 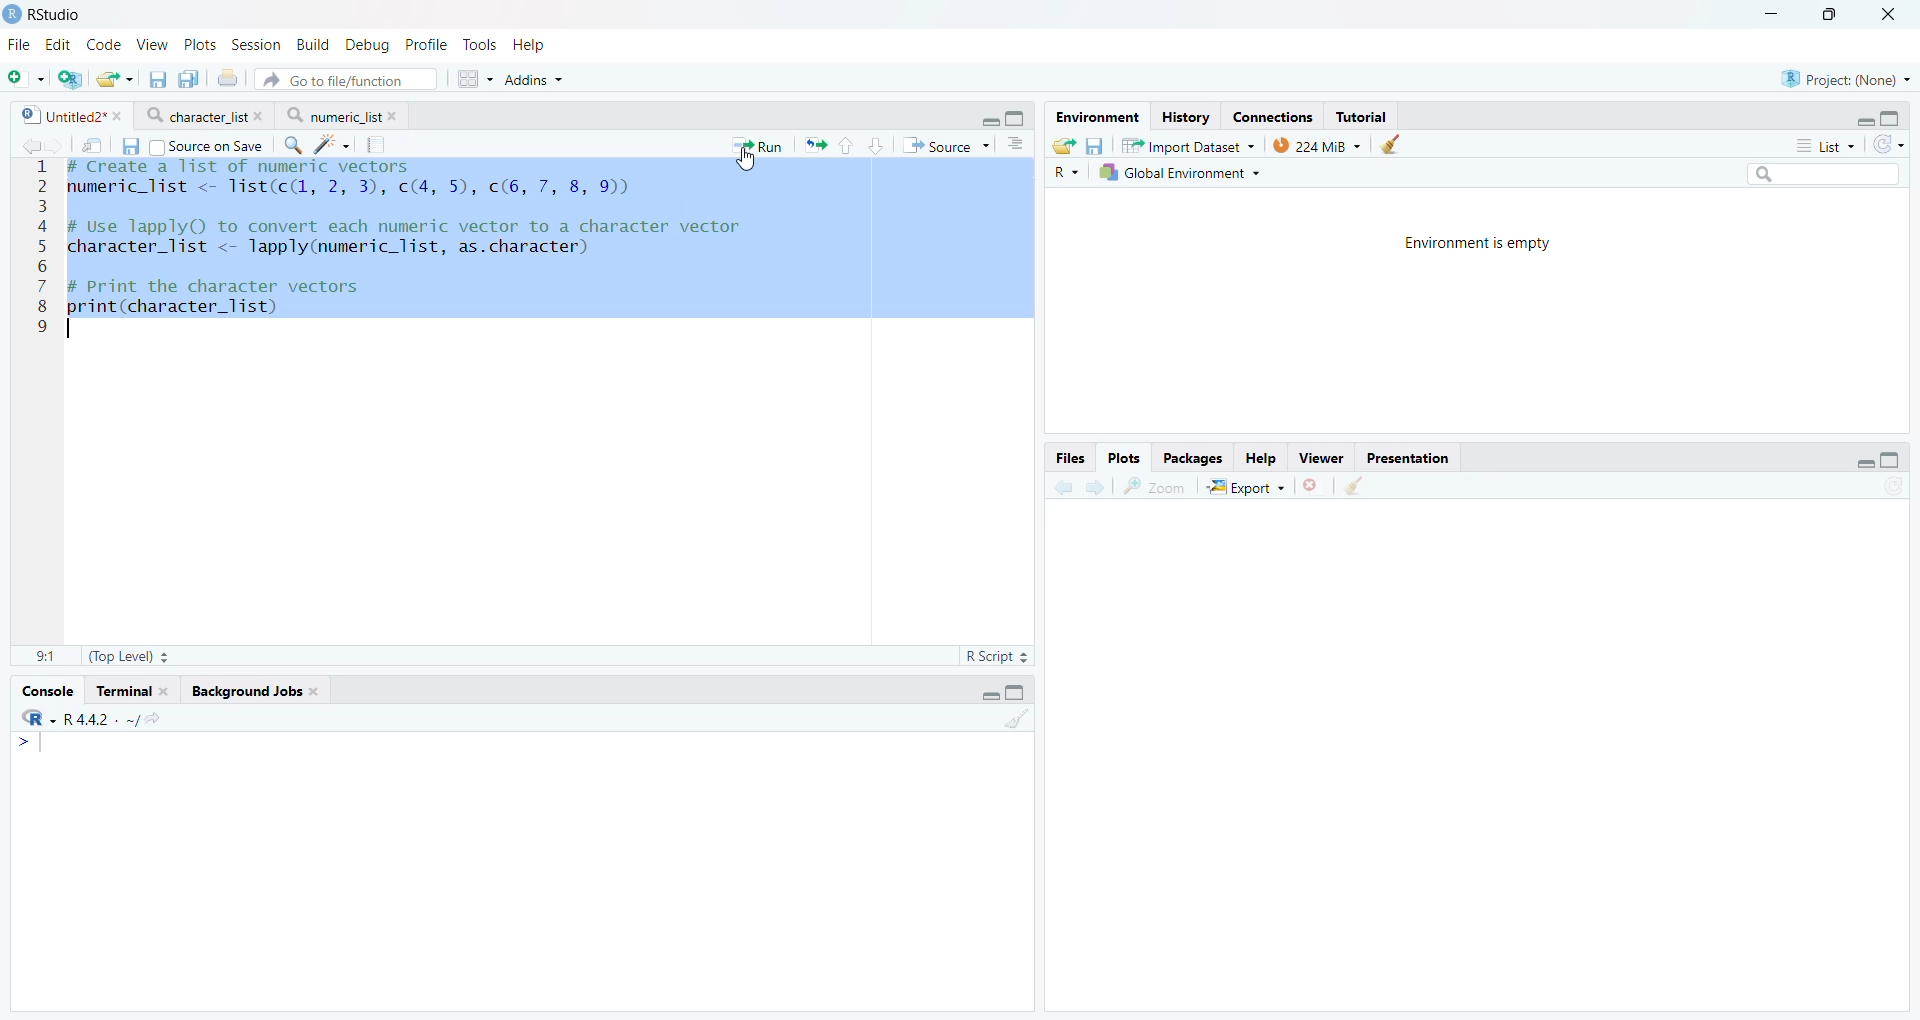 What do you see at coordinates (532, 46) in the screenshot?
I see `Help` at bounding box center [532, 46].